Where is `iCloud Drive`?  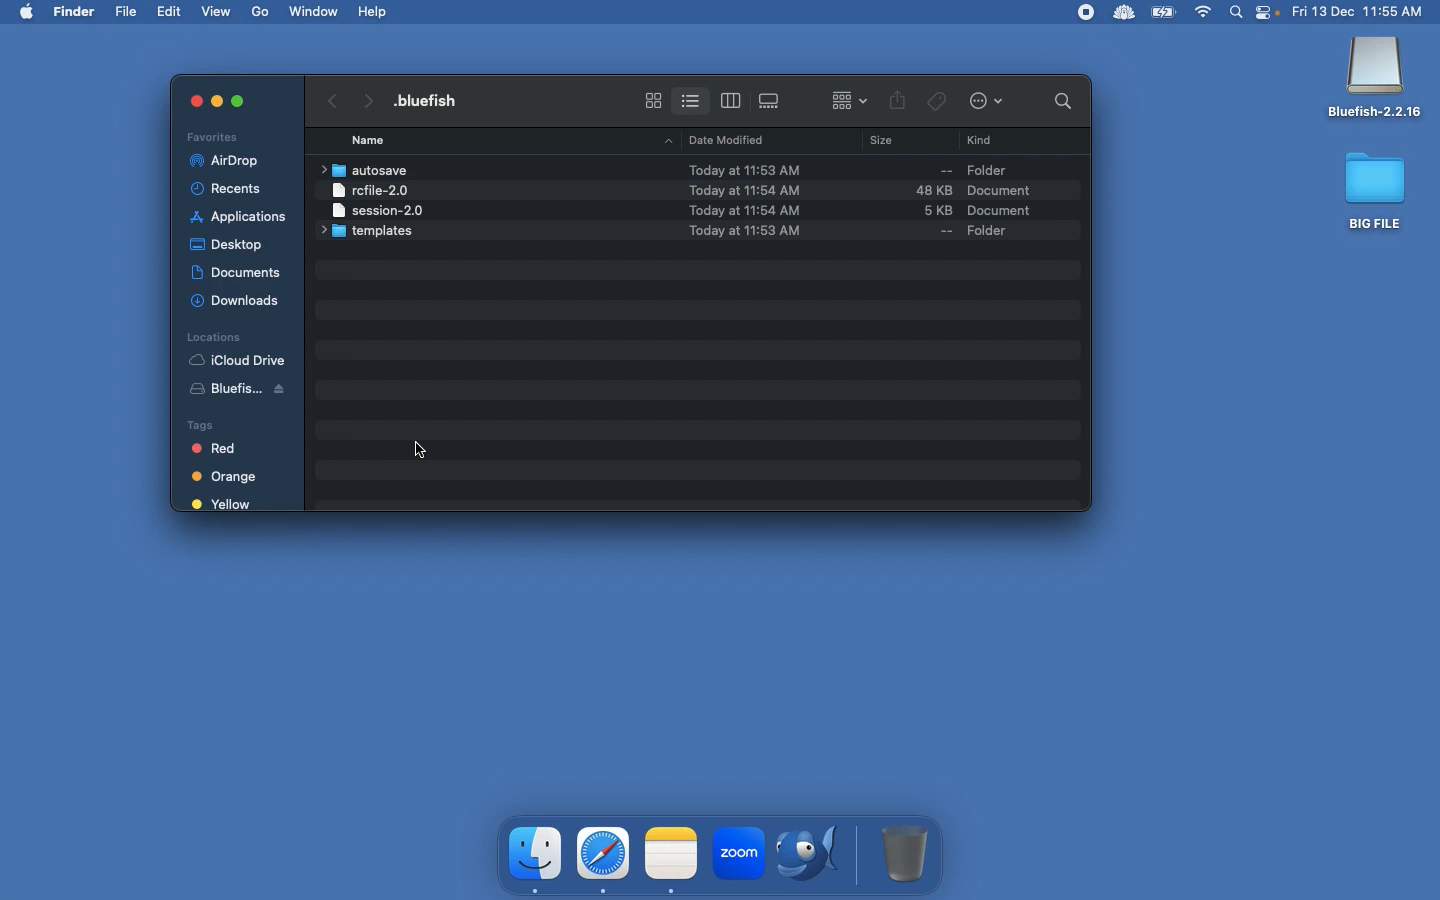 iCloud Drive is located at coordinates (237, 360).